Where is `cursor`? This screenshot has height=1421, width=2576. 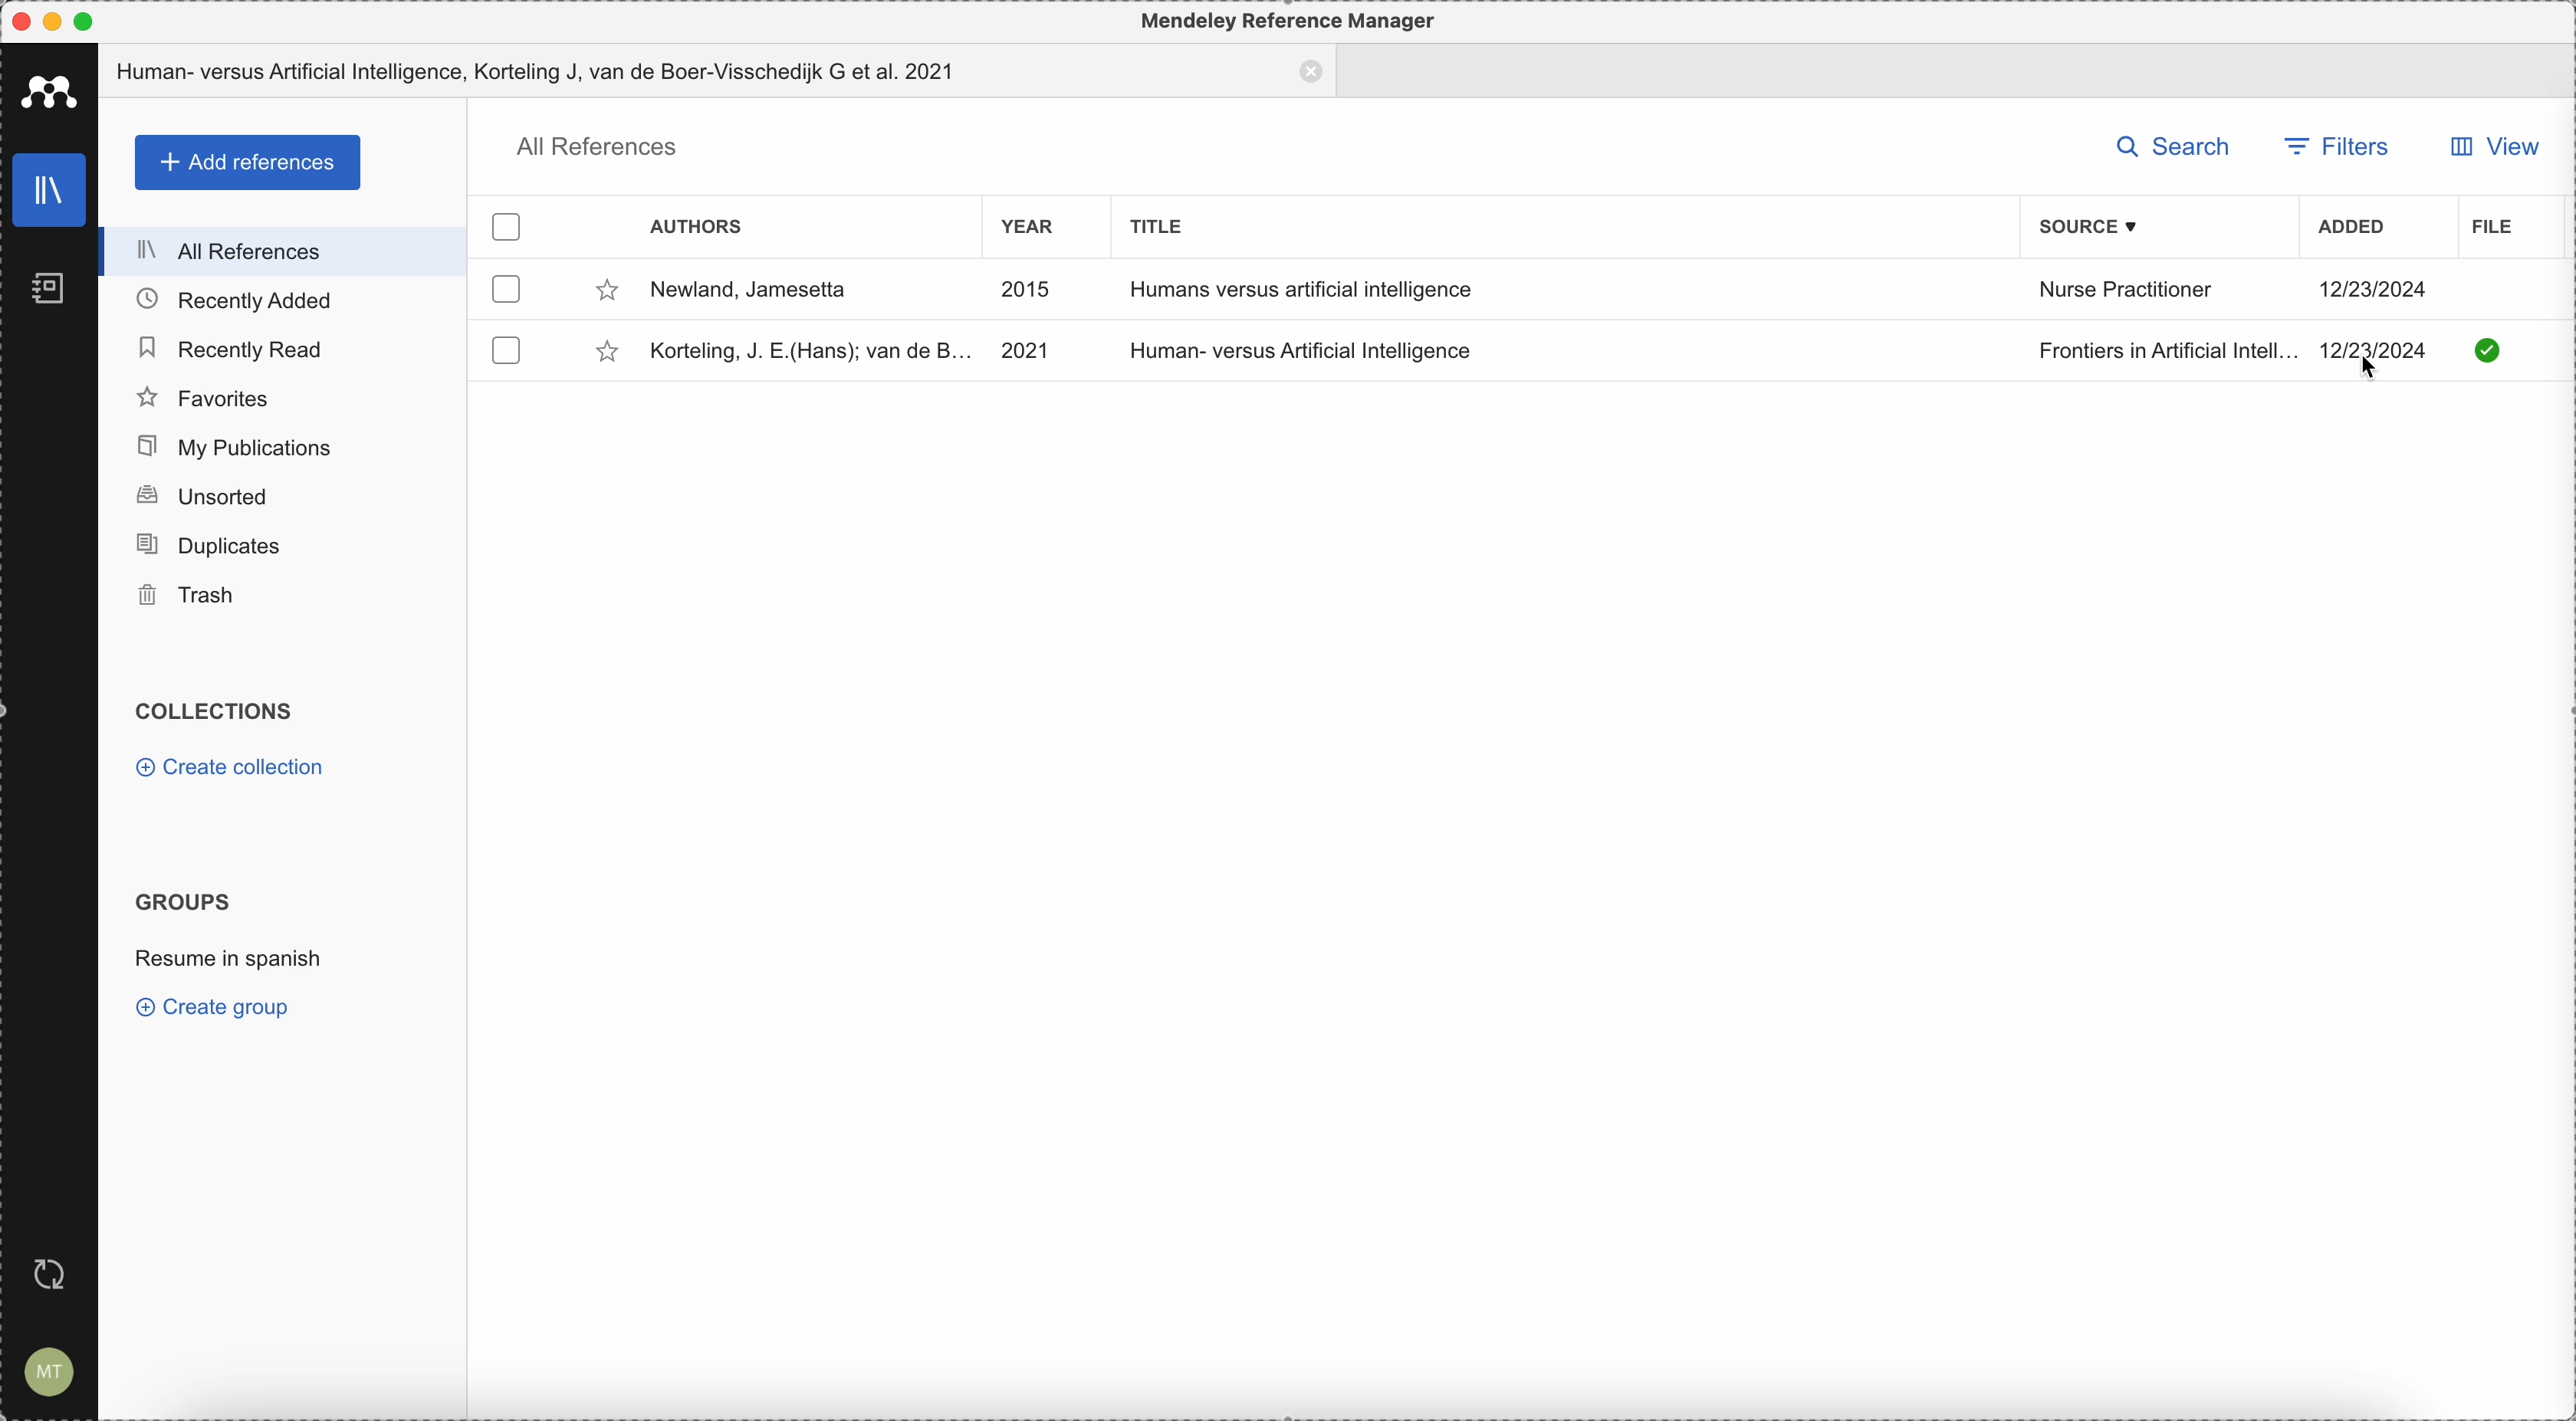 cursor is located at coordinates (2360, 368).